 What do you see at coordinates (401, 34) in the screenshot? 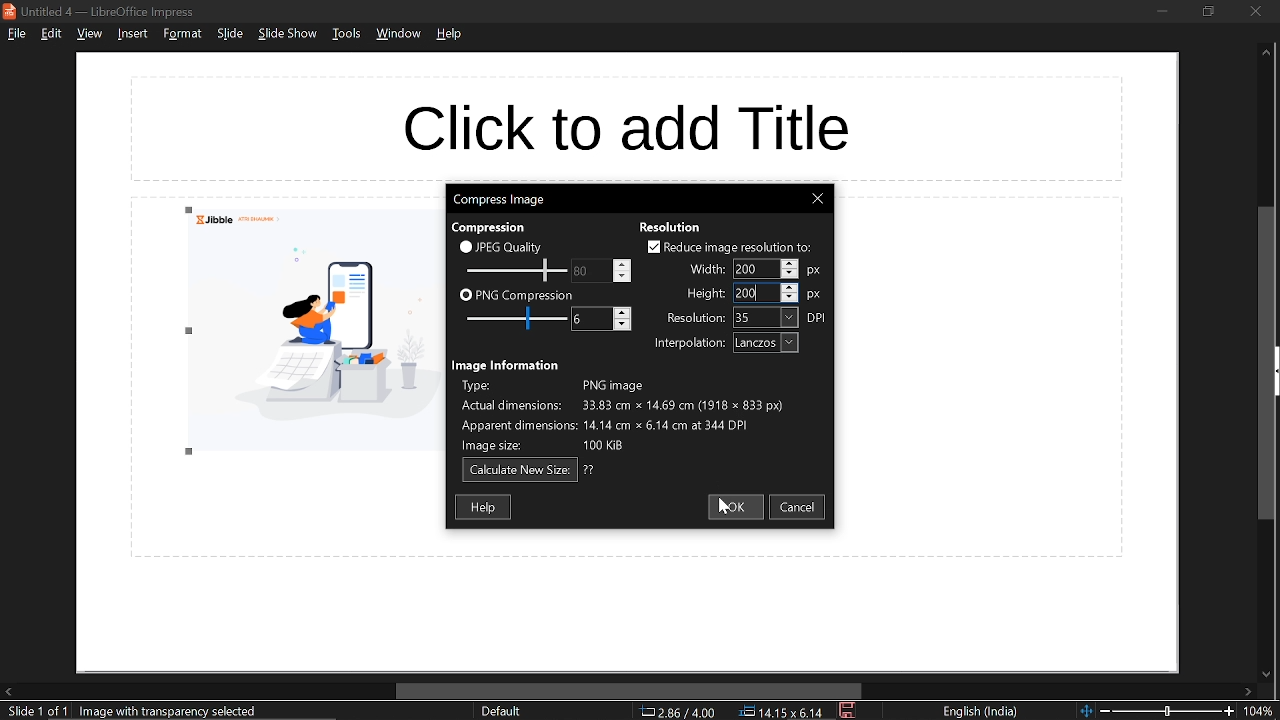
I see `window` at bounding box center [401, 34].